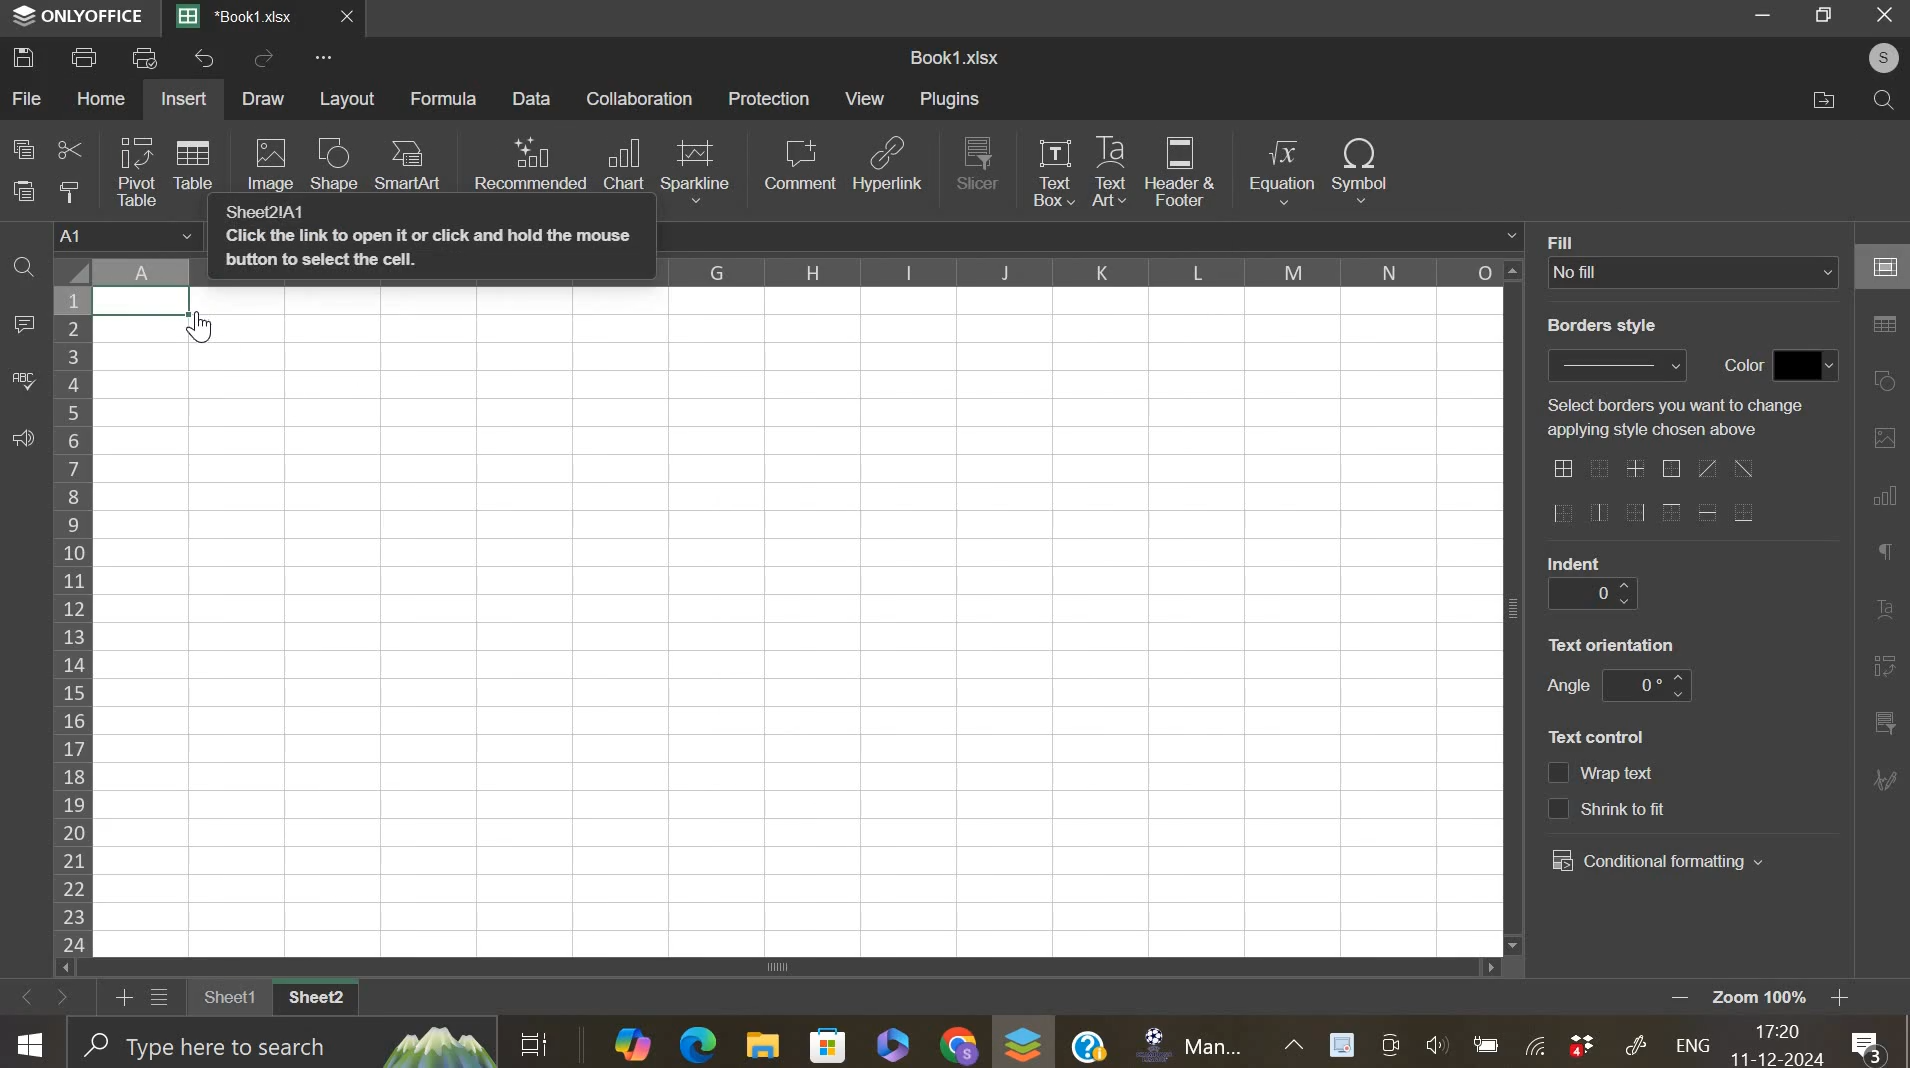  Describe the element at coordinates (145, 57) in the screenshot. I see `print preview` at that location.